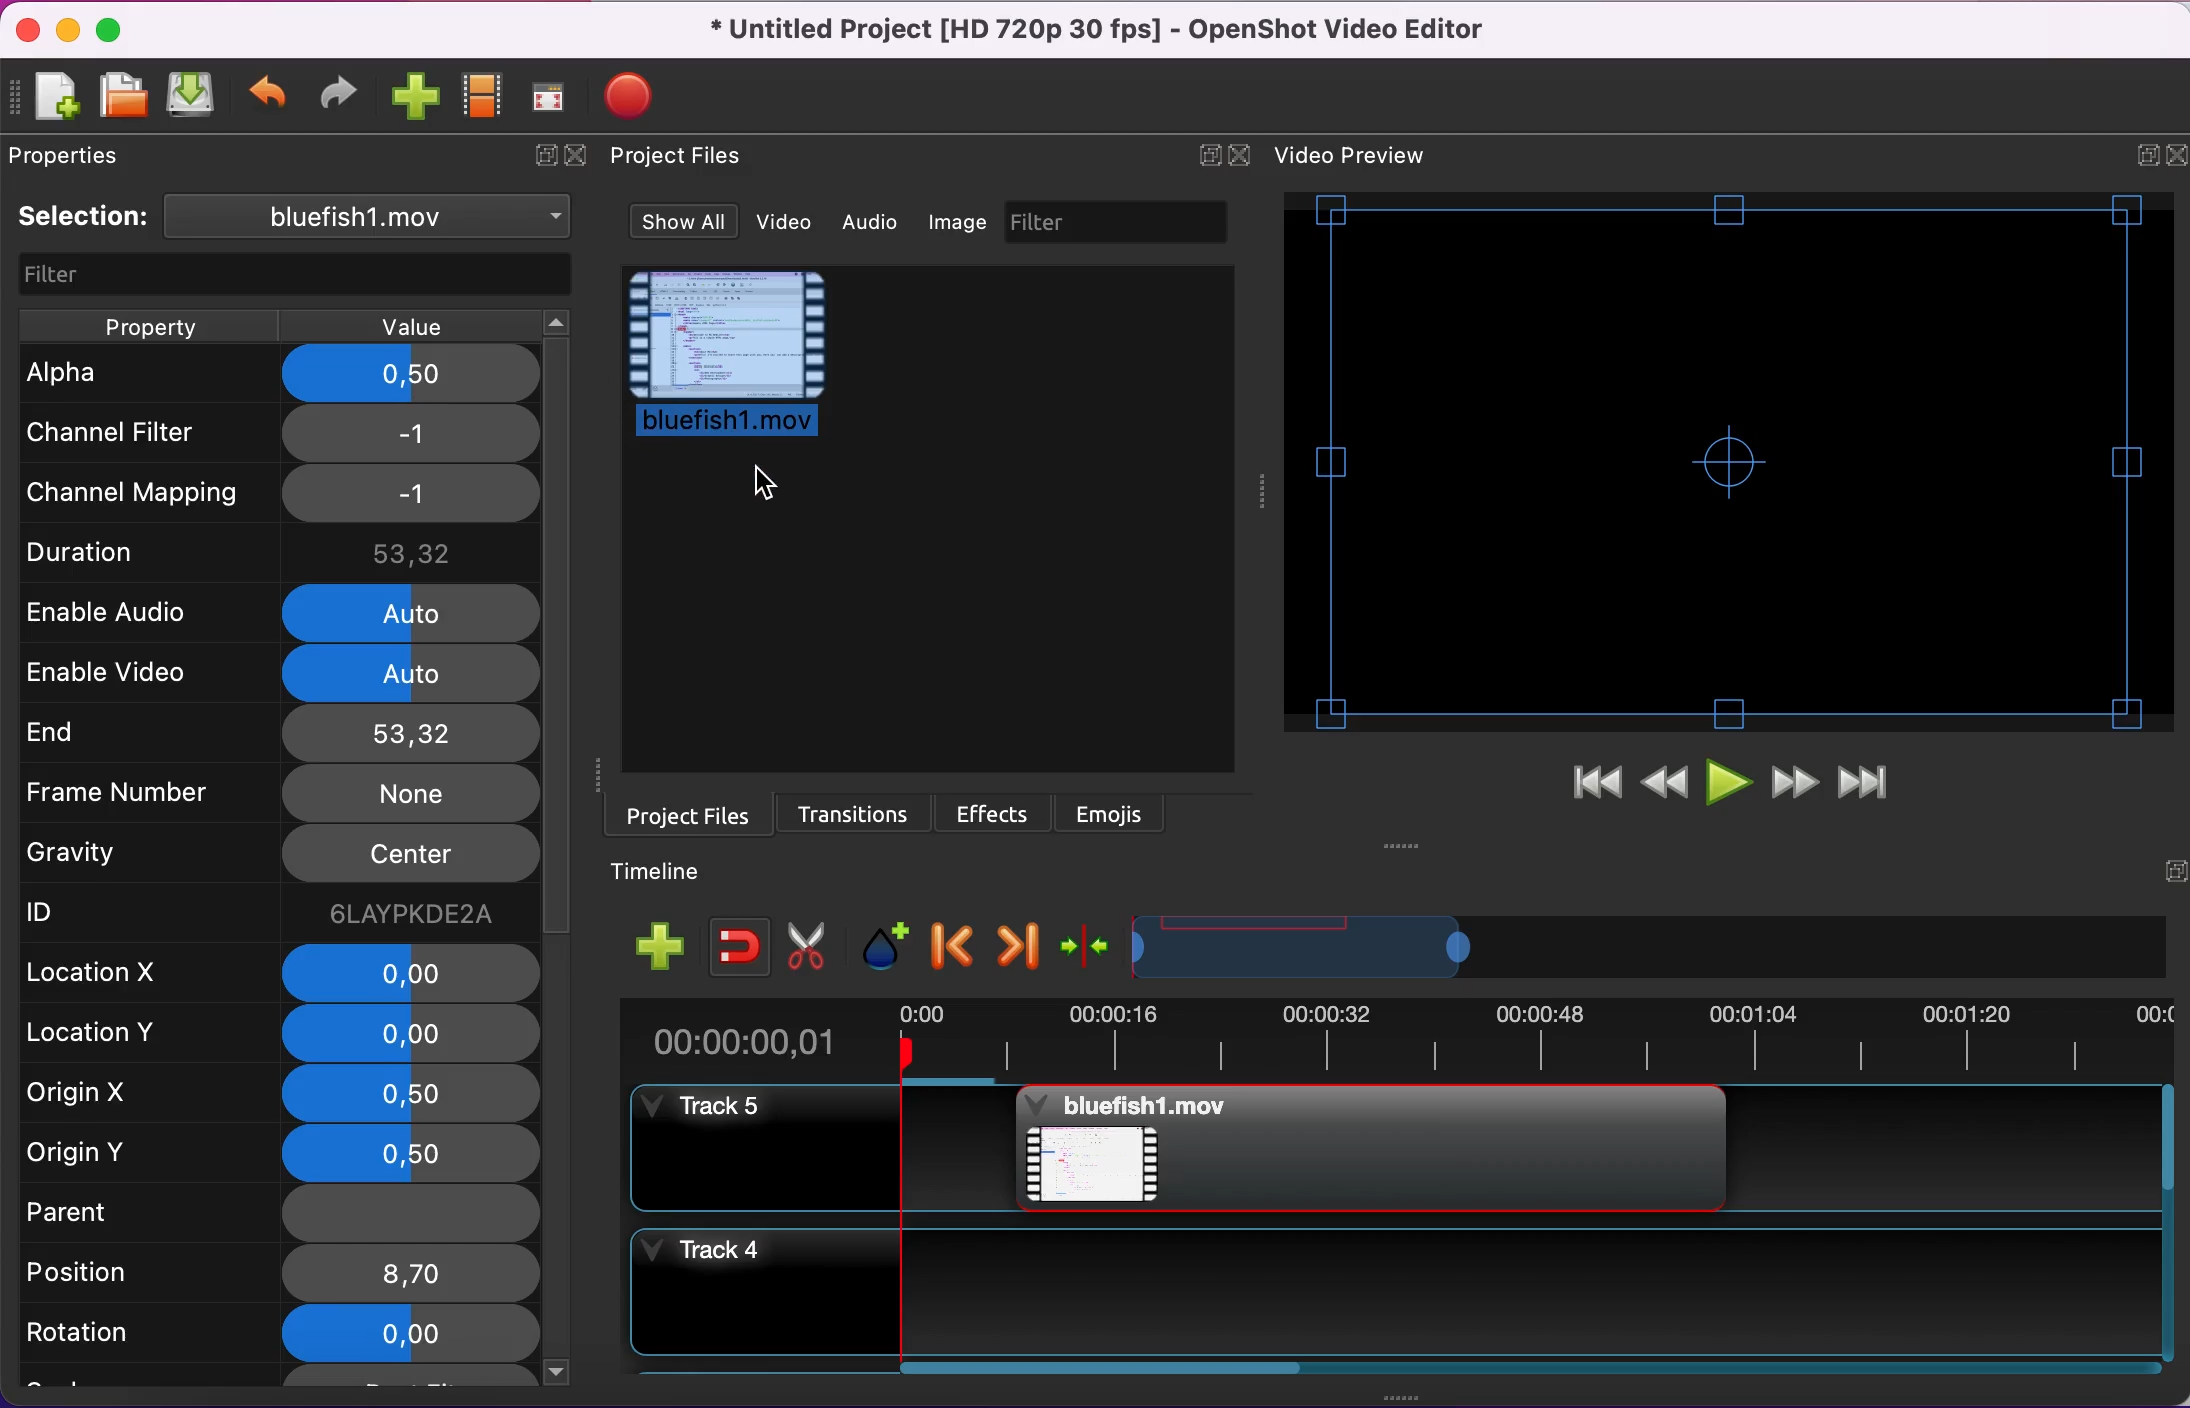 Image resolution: width=2190 pixels, height=1408 pixels. Describe the element at coordinates (416, 374) in the screenshot. I see `0,5 applied` at that location.